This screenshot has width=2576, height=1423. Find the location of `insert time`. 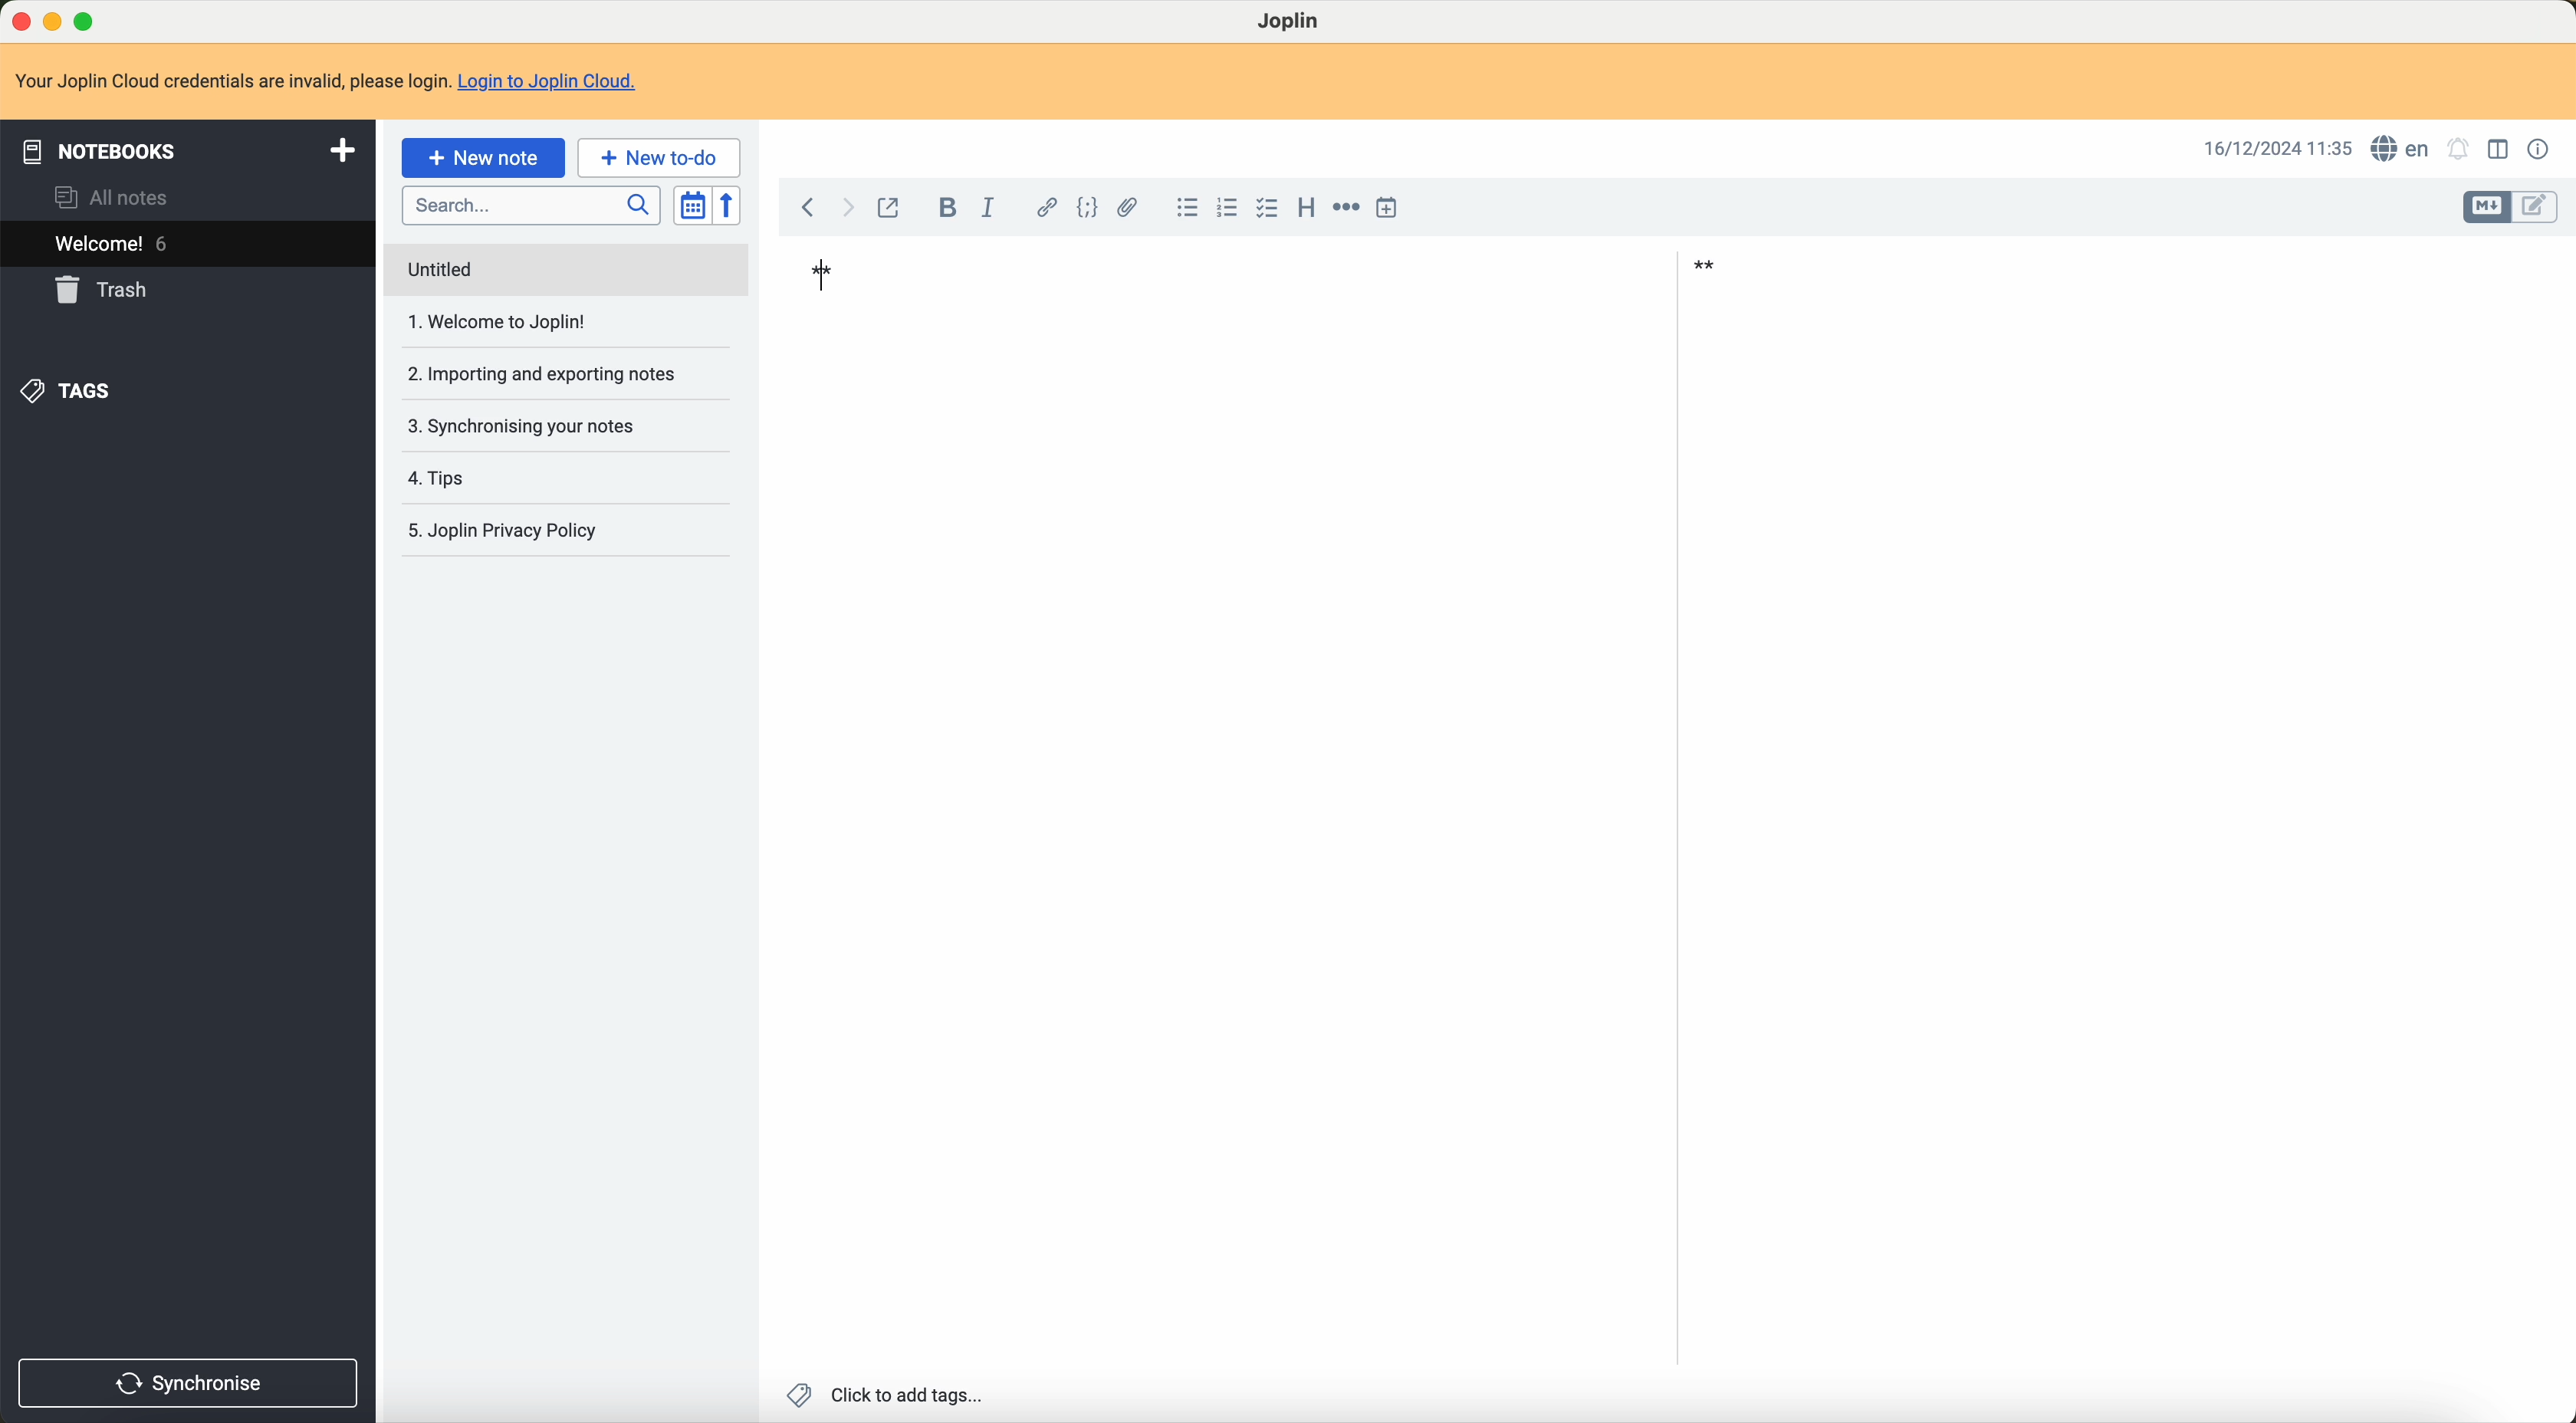

insert time is located at coordinates (1396, 207).